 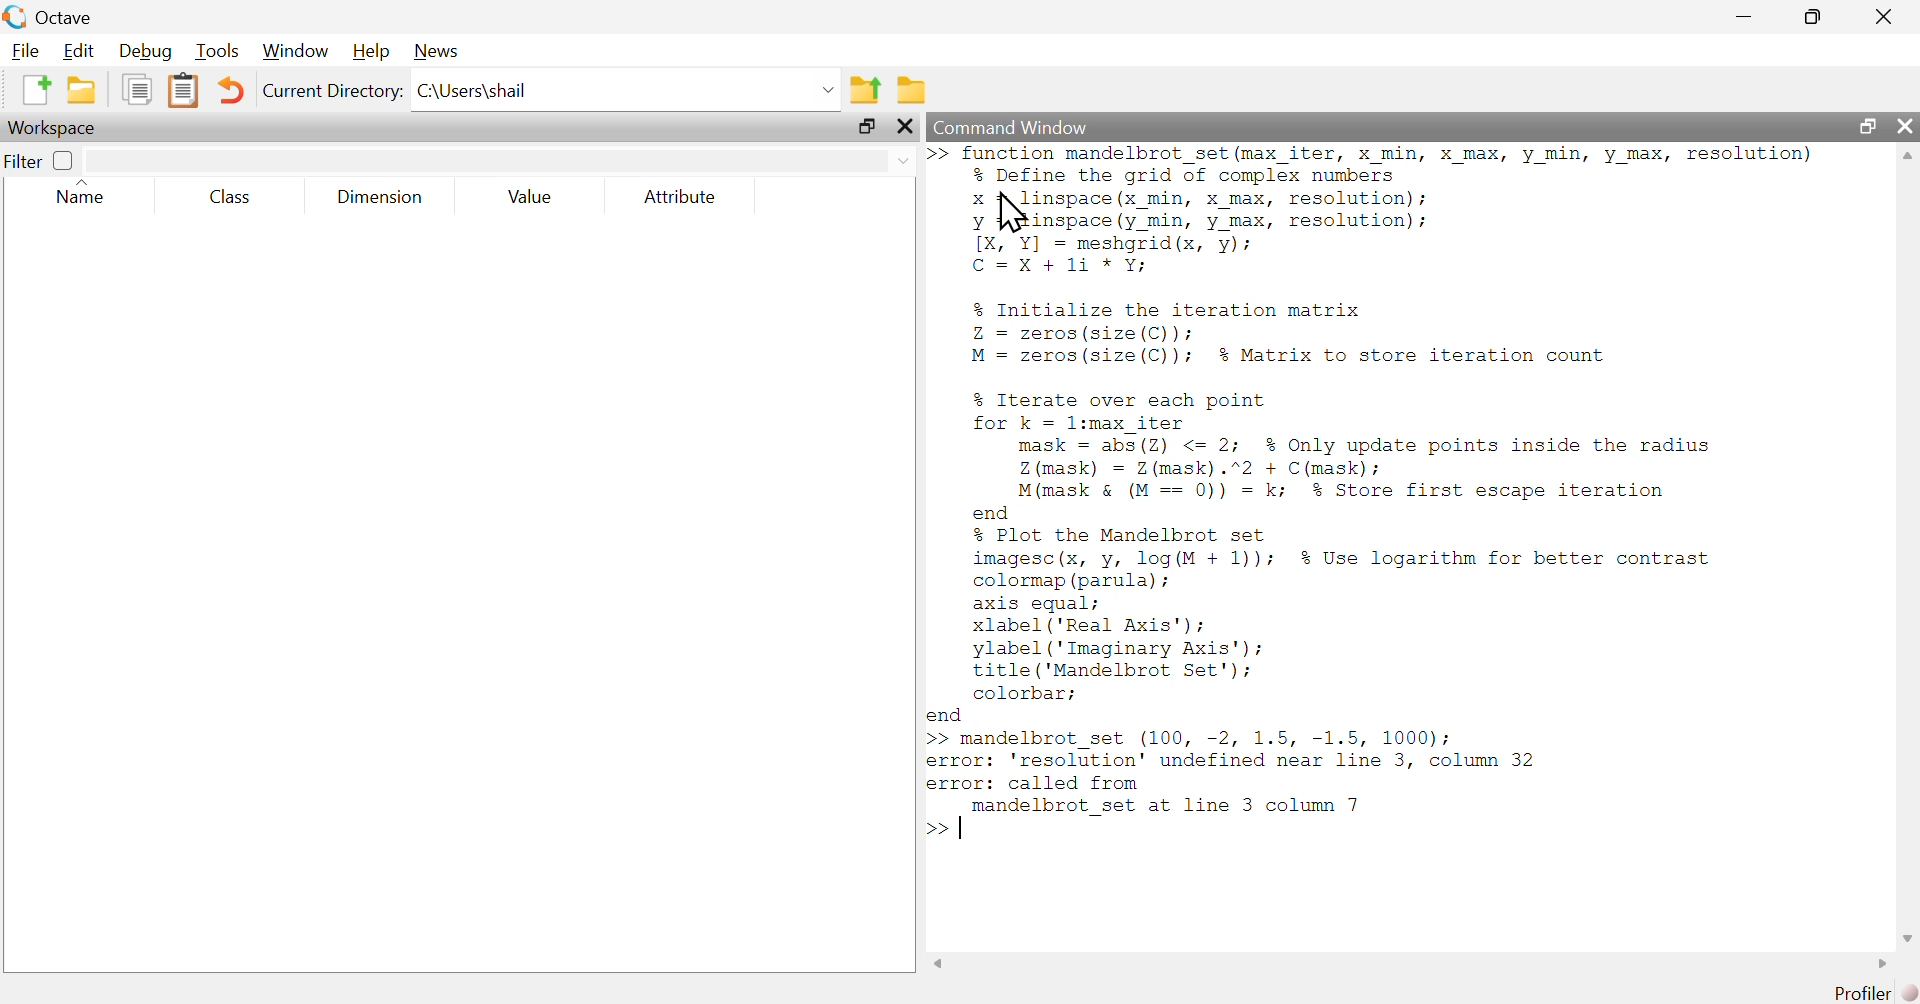 I want to click on Scrollbar right, so click(x=1878, y=963).